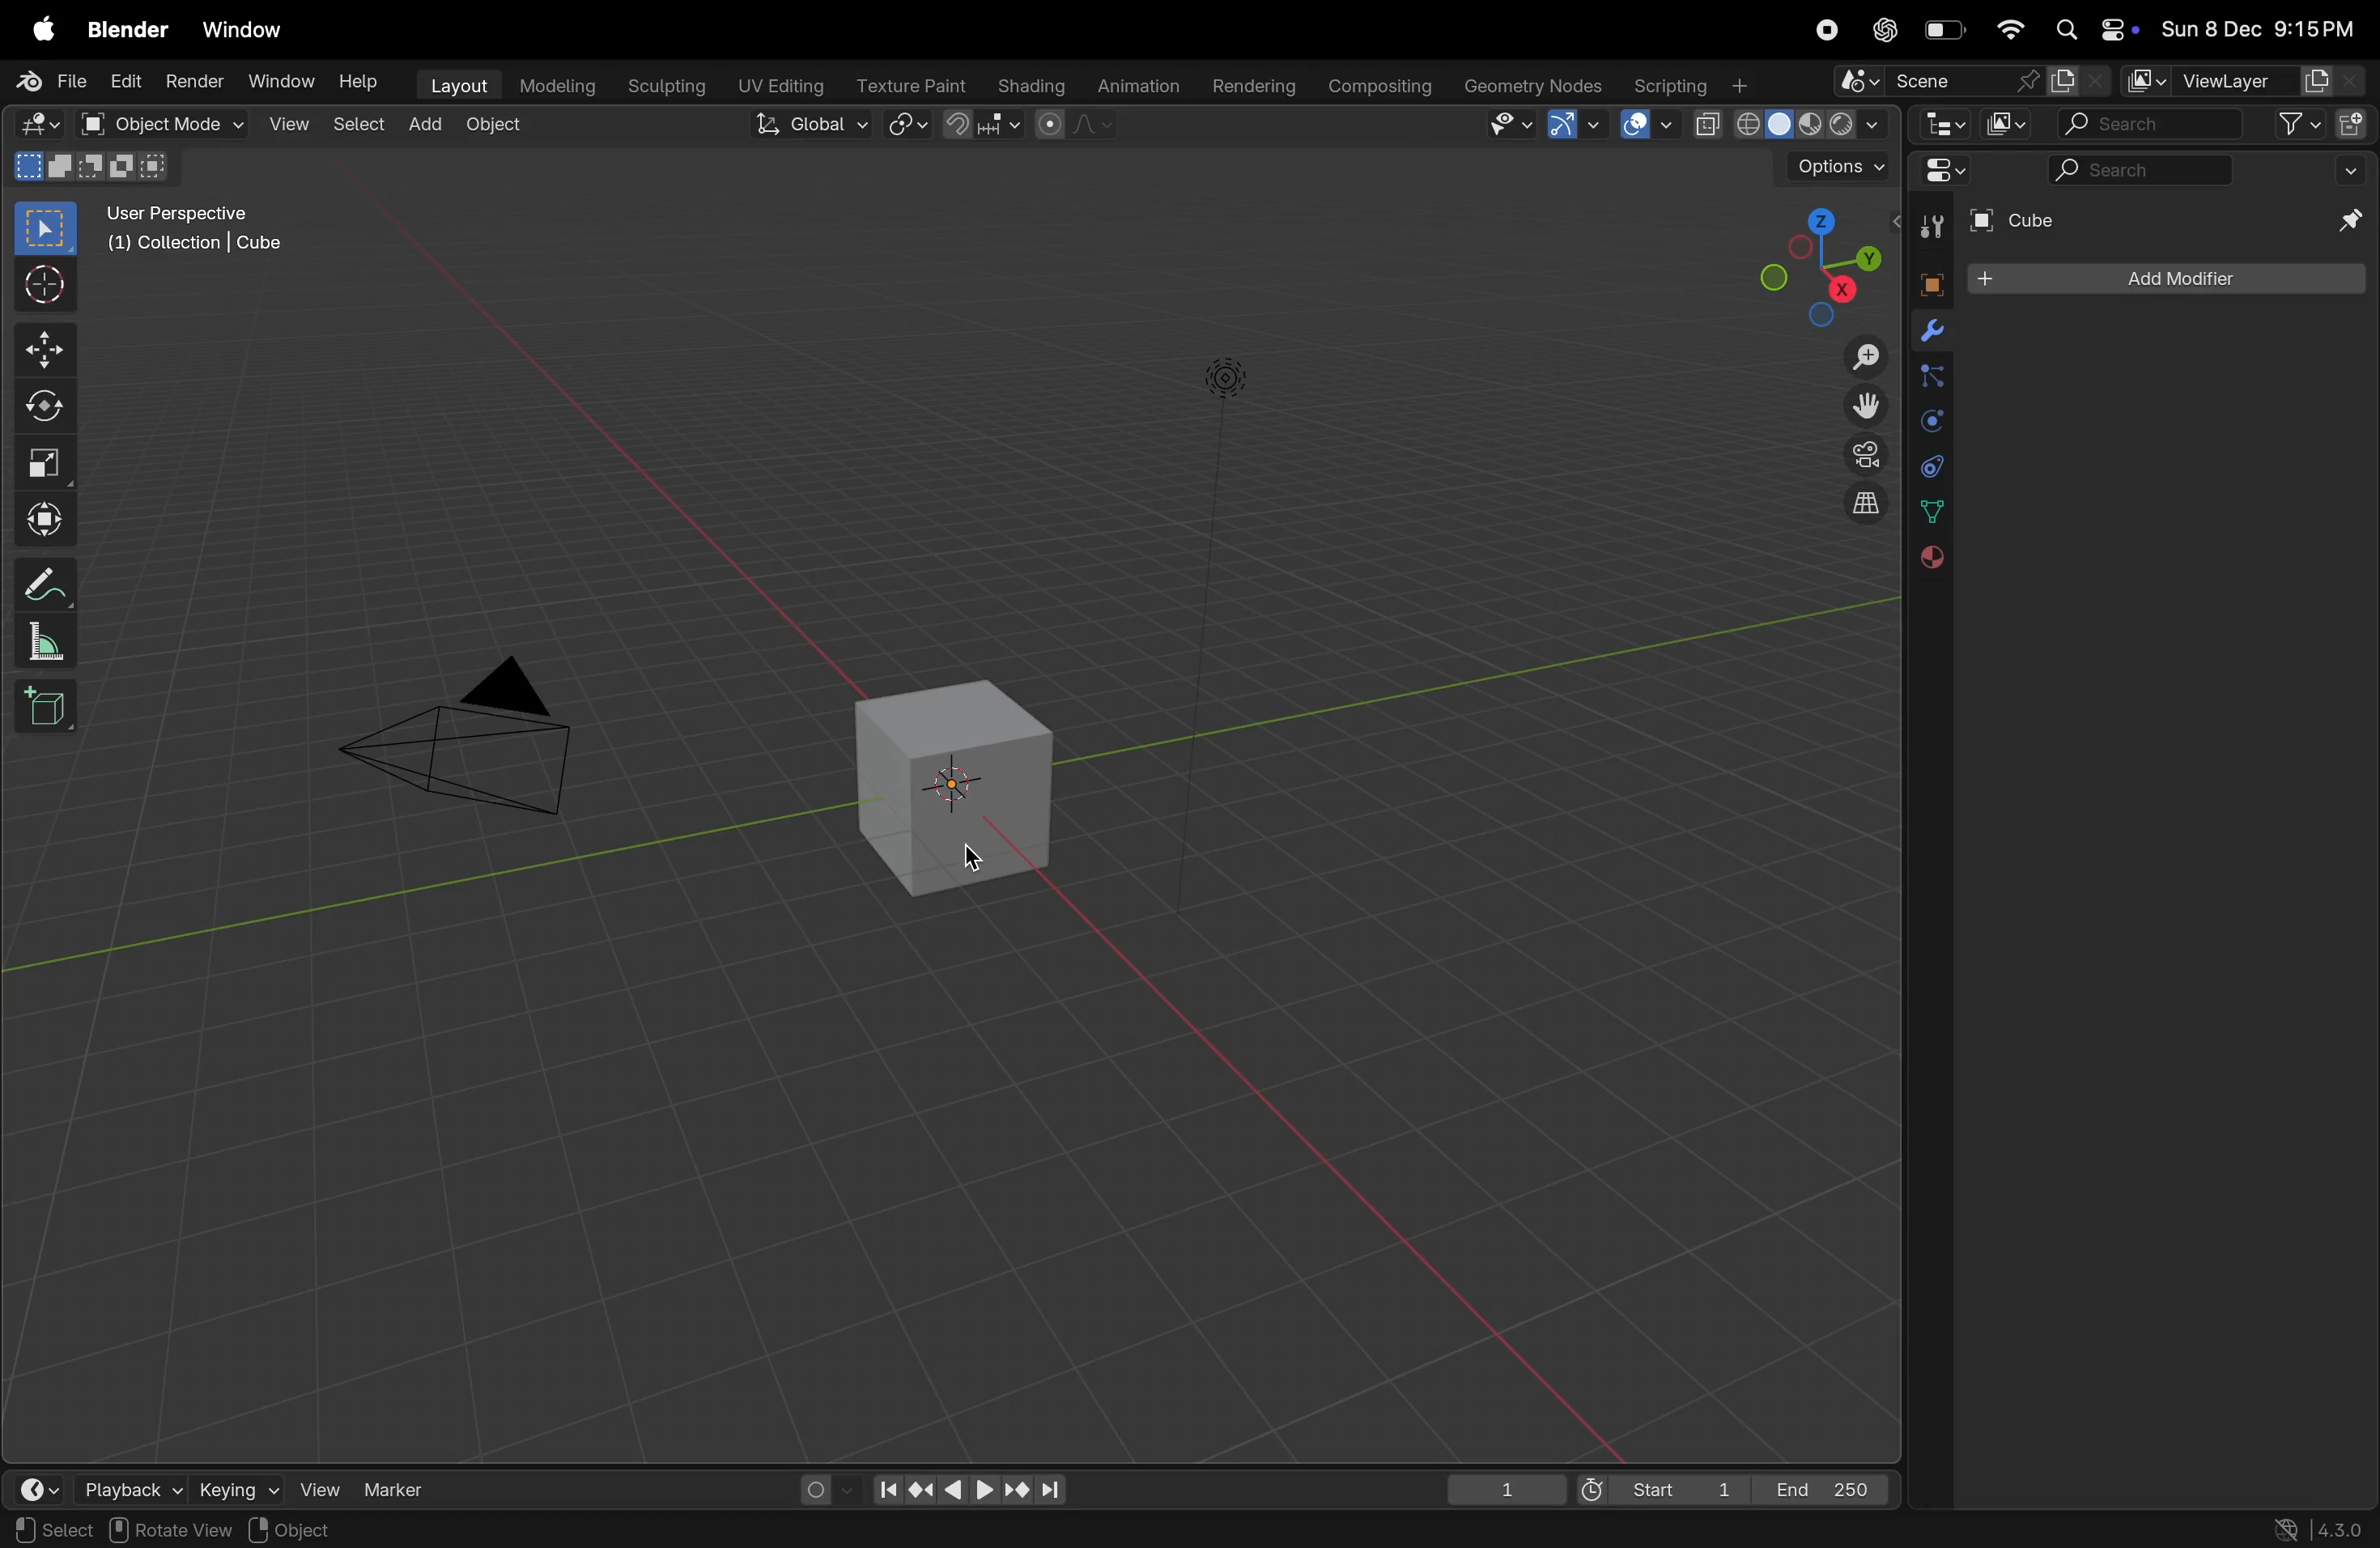 The width and height of the screenshot is (2380, 1548). I want to click on new filters, so click(2287, 125).